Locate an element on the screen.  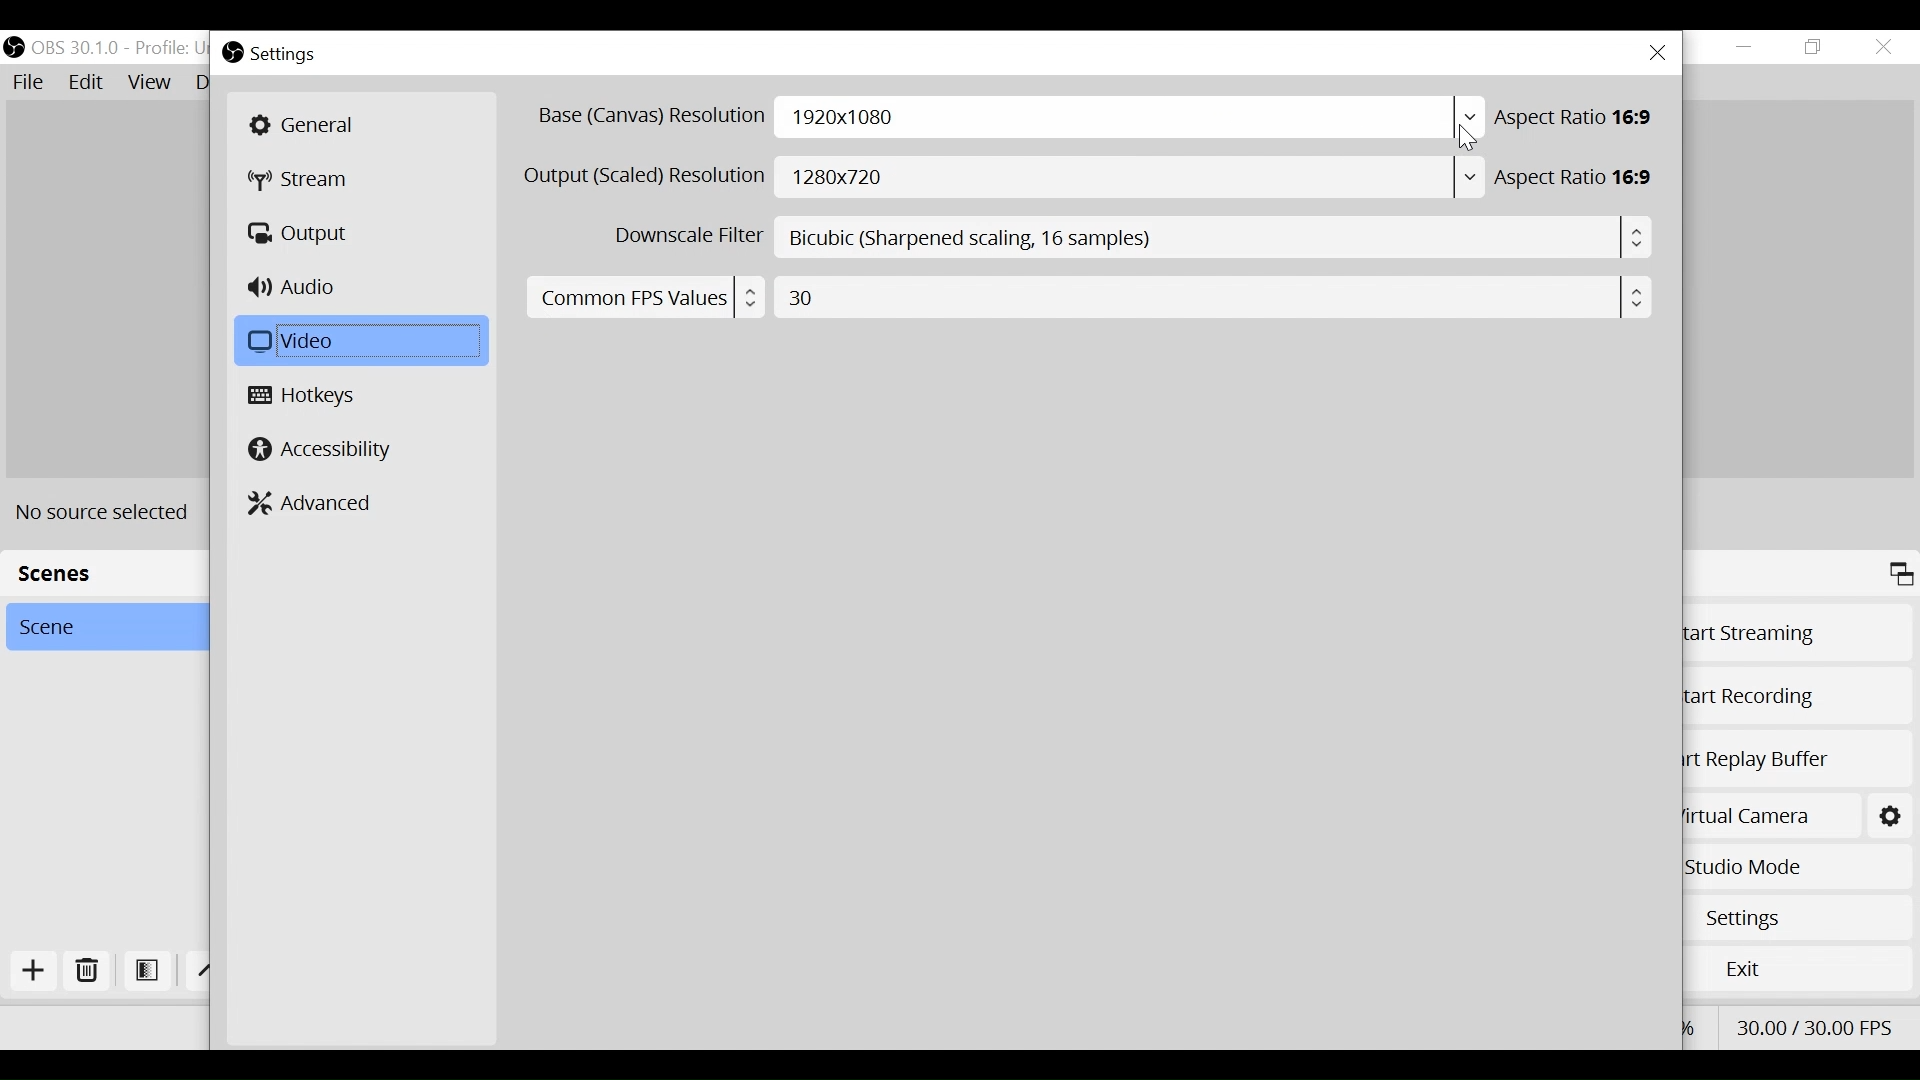
Settings is located at coordinates (1889, 814).